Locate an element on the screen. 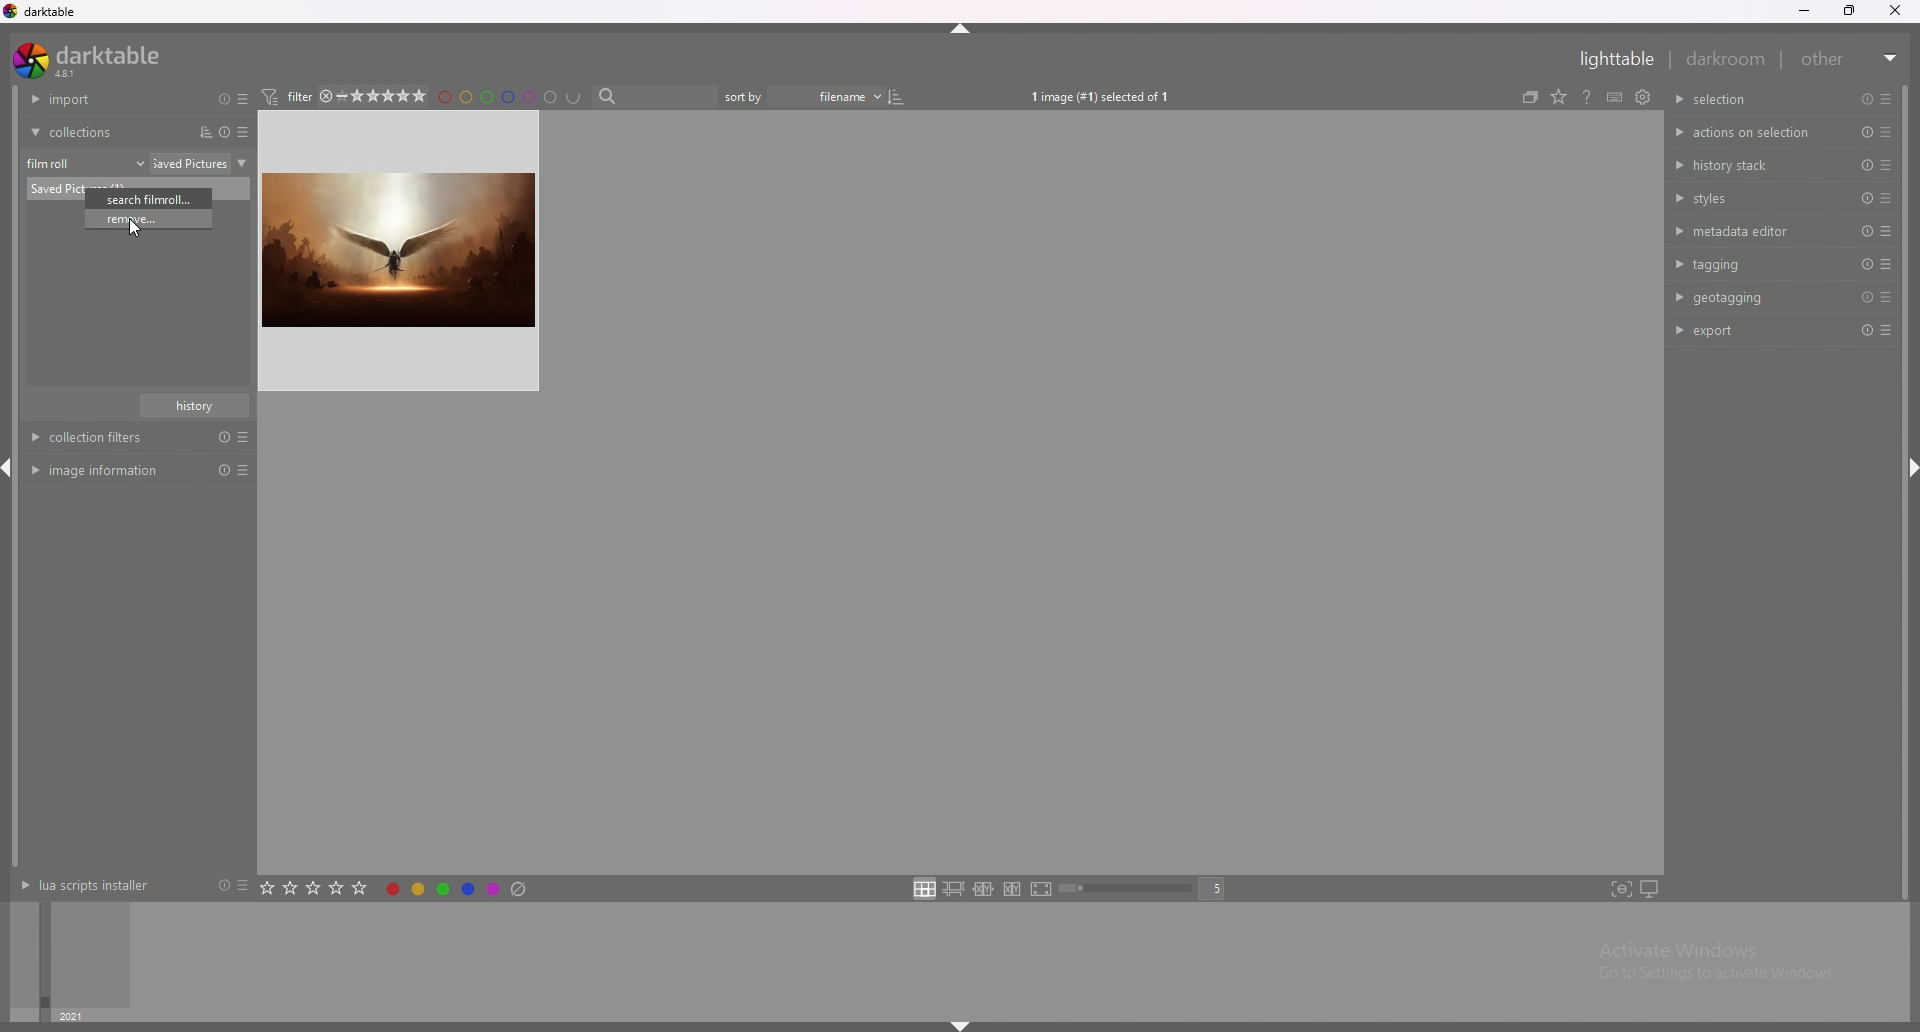 Image resolution: width=1920 pixels, height=1032 pixels. geotagging is located at coordinates (1748, 297).